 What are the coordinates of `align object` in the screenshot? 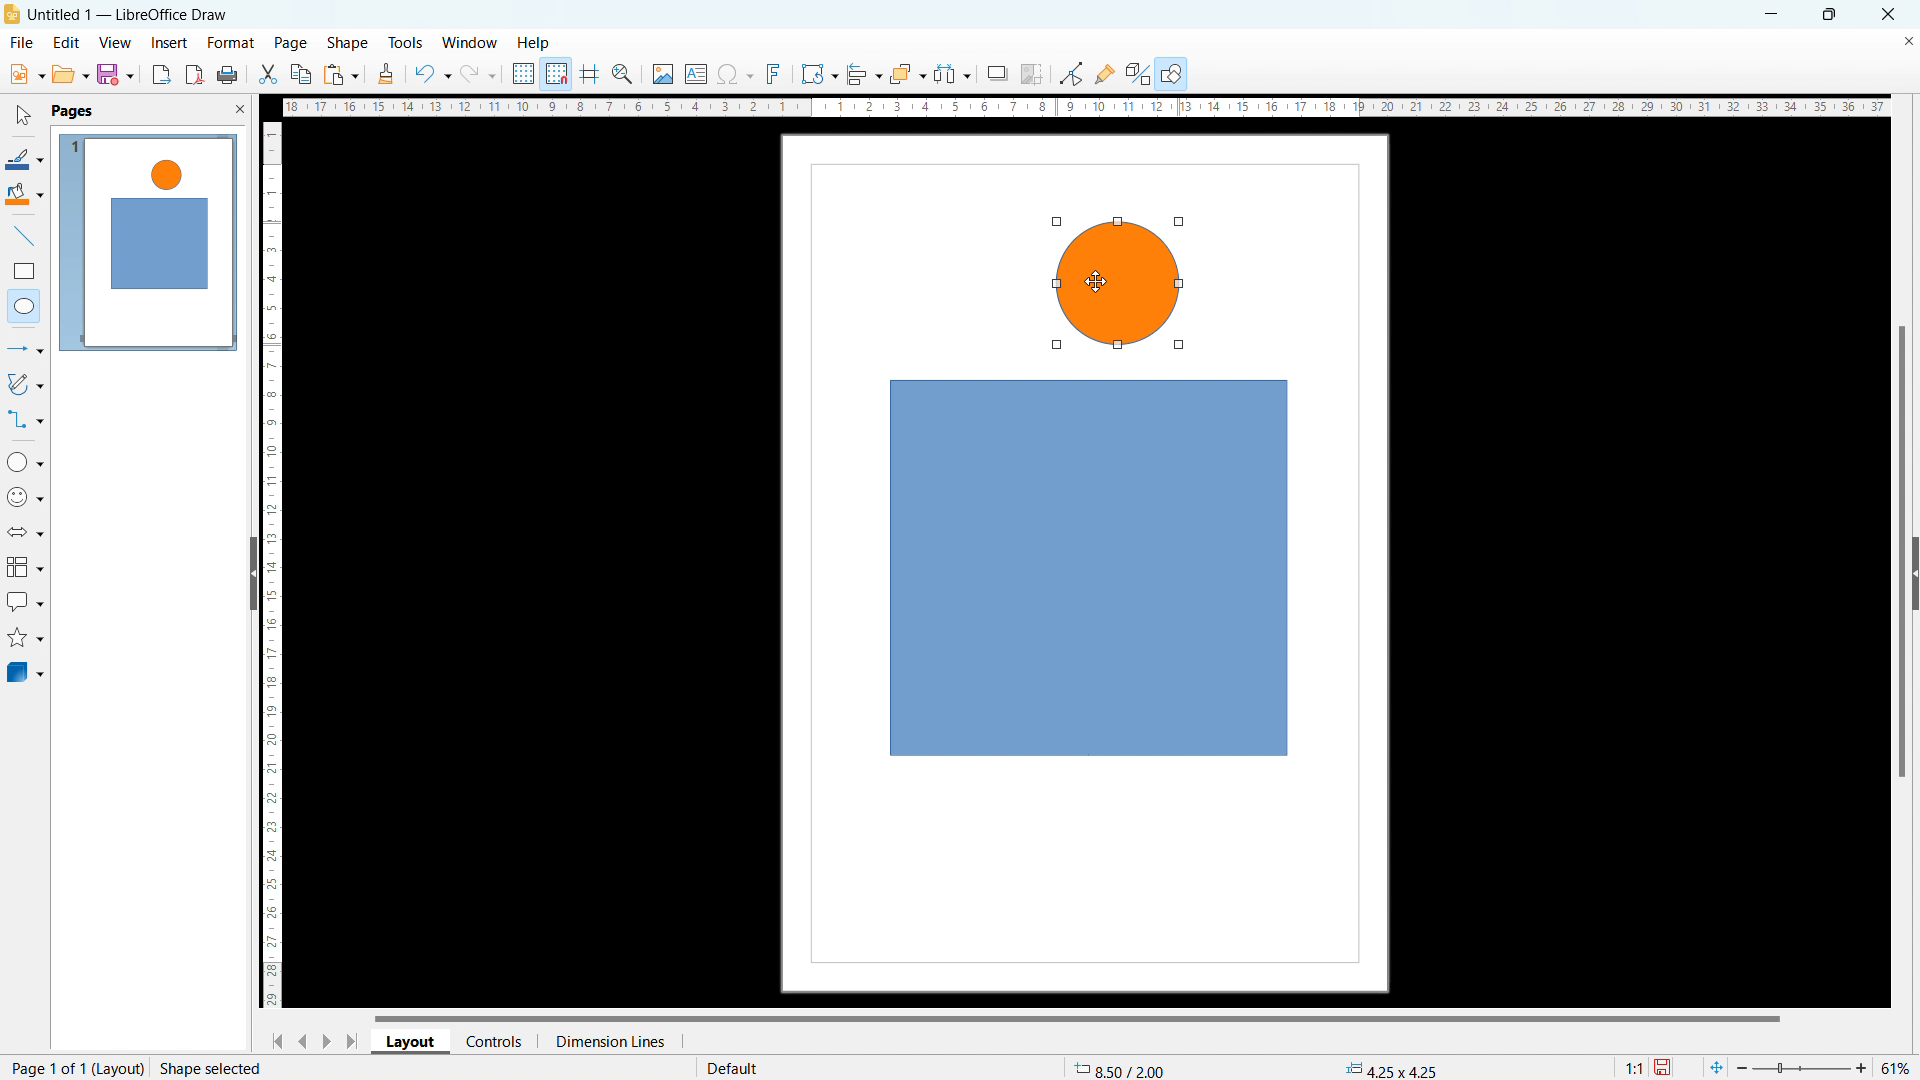 It's located at (863, 74).